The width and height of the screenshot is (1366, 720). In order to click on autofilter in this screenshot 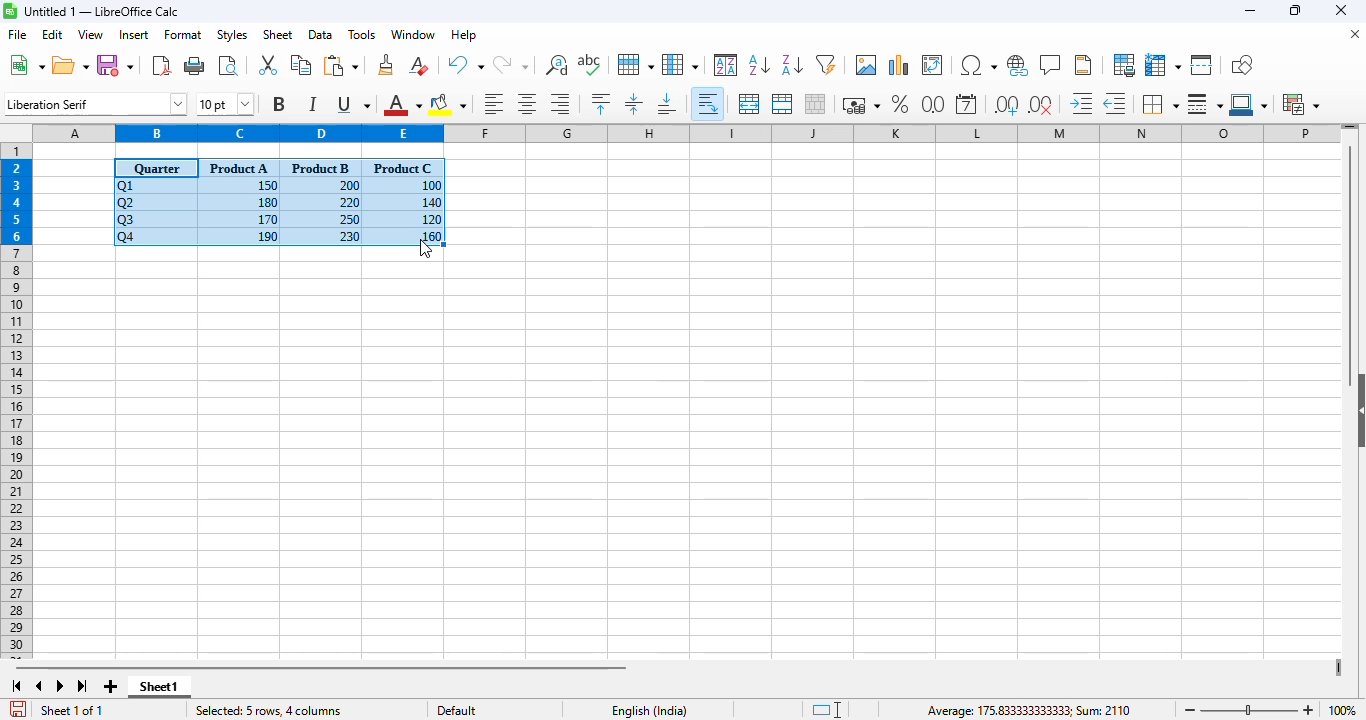, I will do `click(826, 64)`.